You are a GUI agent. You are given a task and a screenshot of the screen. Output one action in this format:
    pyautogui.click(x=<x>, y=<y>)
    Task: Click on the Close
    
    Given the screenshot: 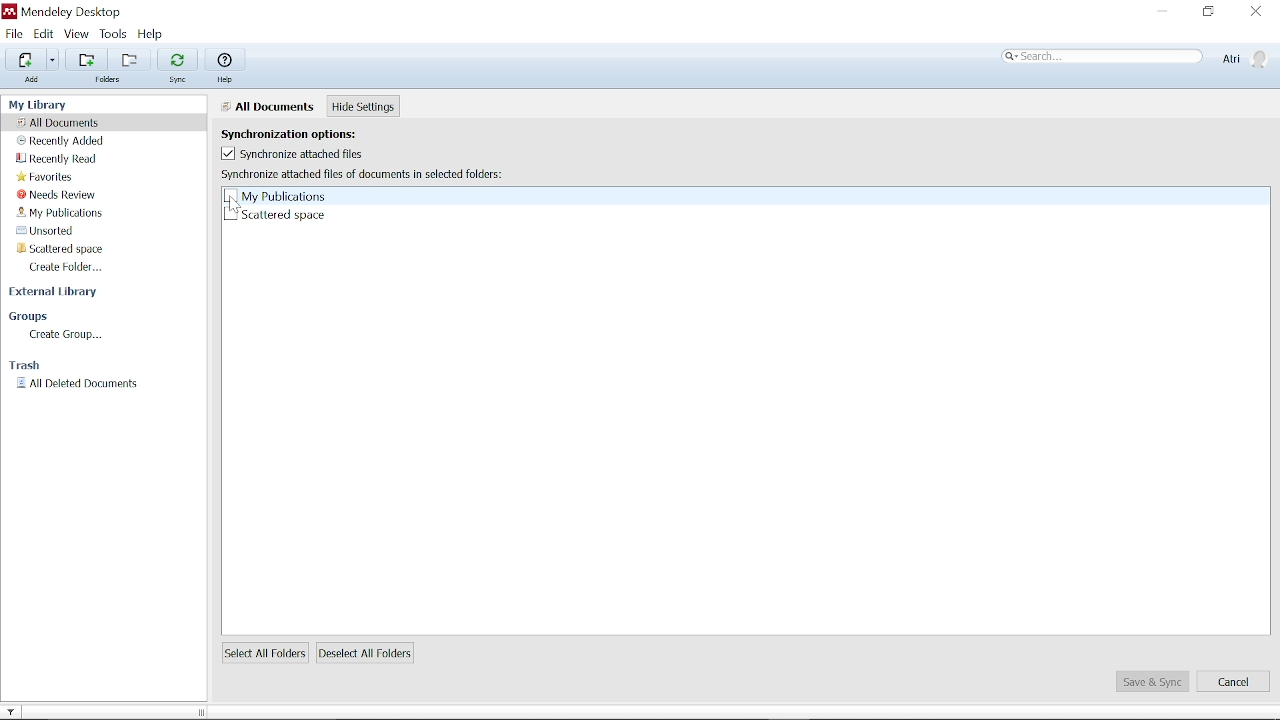 What is the action you would take?
    pyautogui.click(x=1255, y=11)
    